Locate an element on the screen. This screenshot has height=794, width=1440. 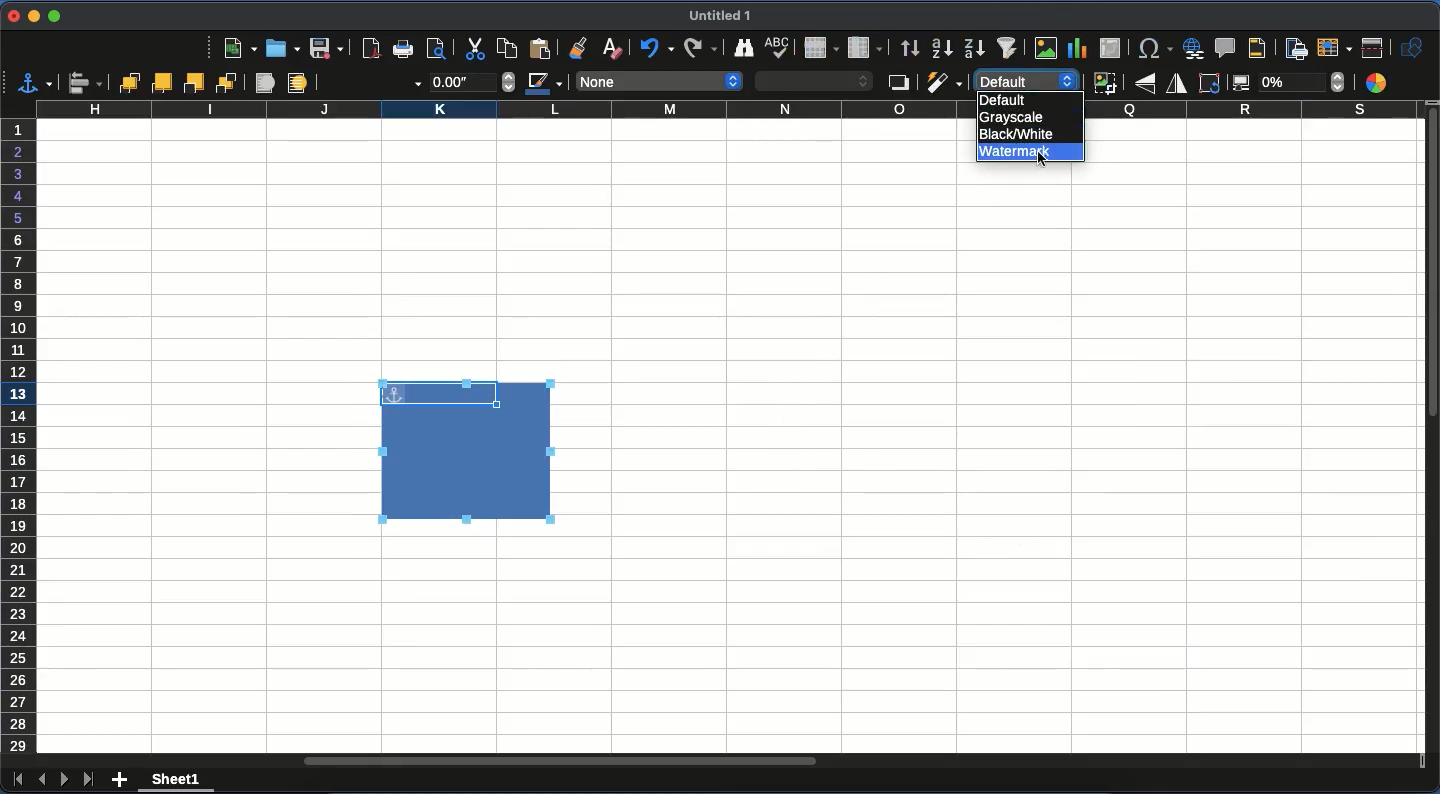
pdf is located at coordinates (371, 48).